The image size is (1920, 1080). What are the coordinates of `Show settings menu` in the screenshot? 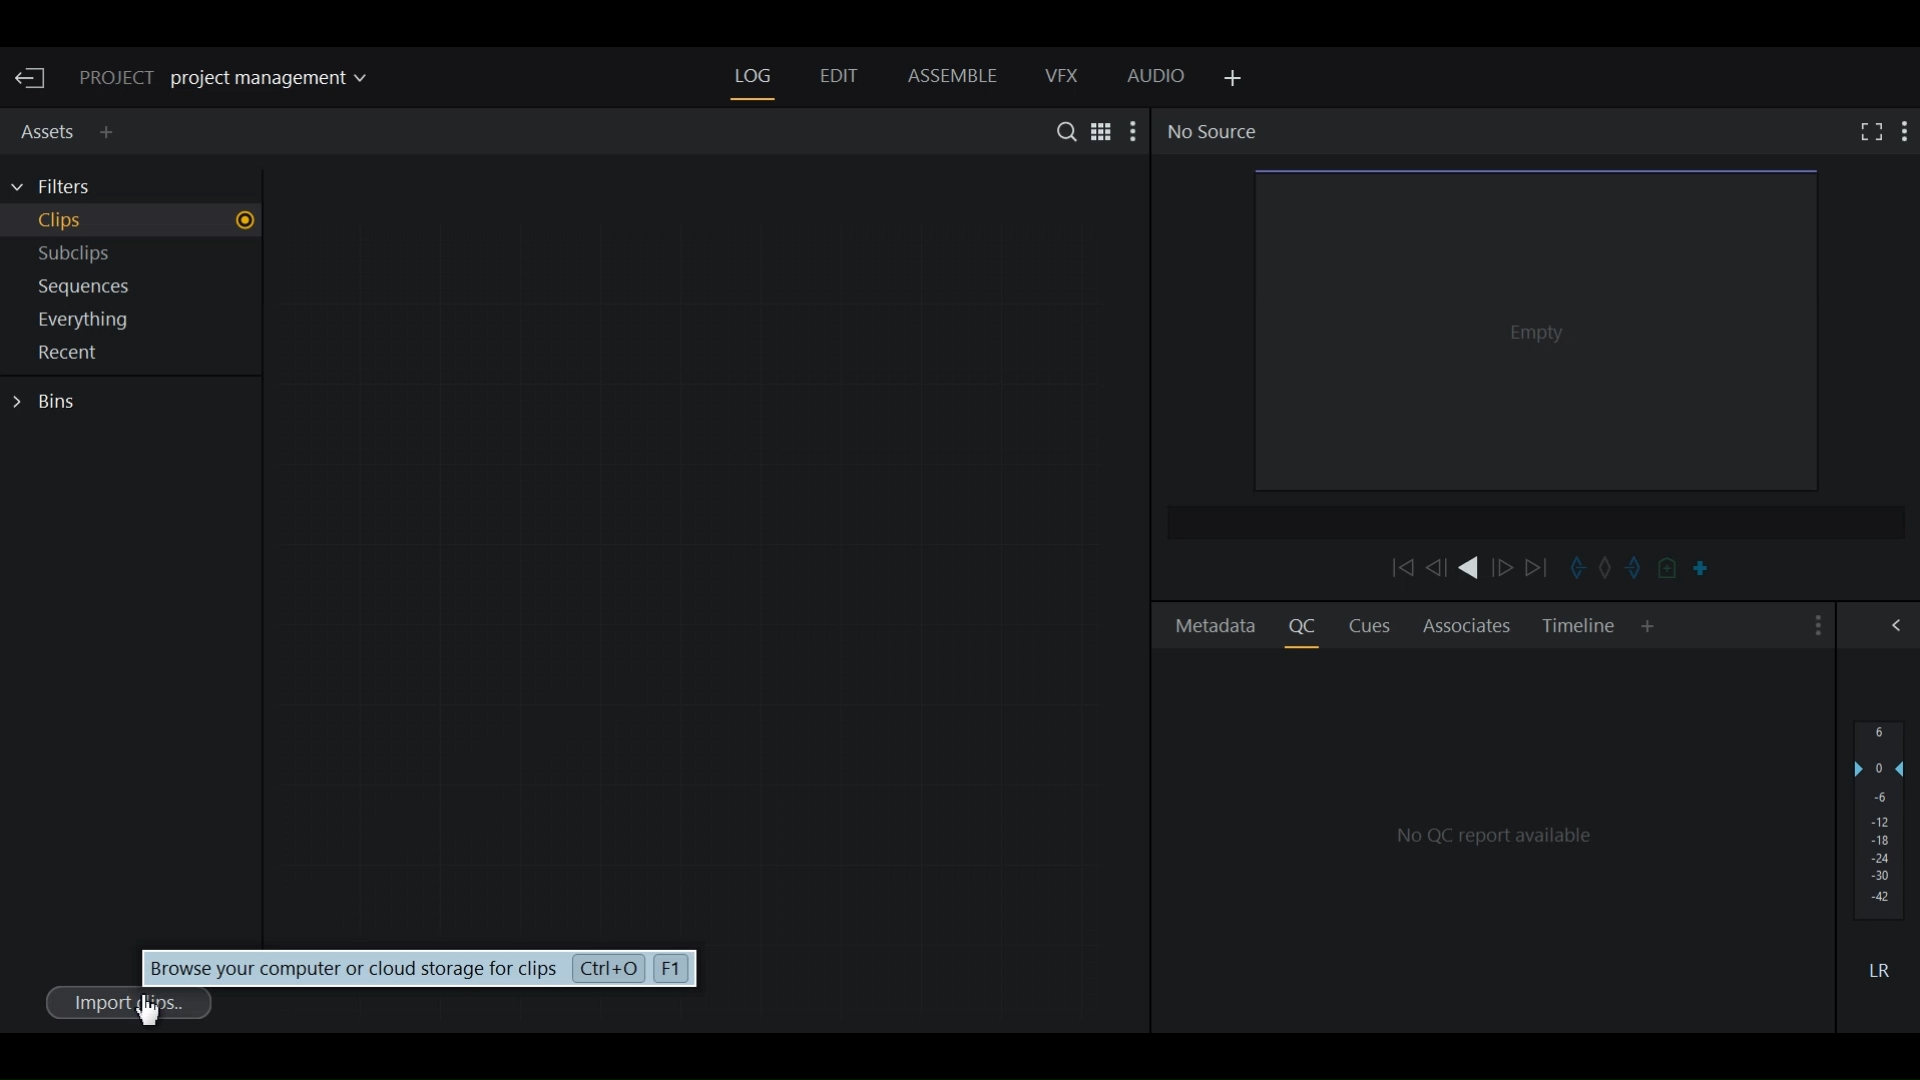 It's located at (1135, 131).